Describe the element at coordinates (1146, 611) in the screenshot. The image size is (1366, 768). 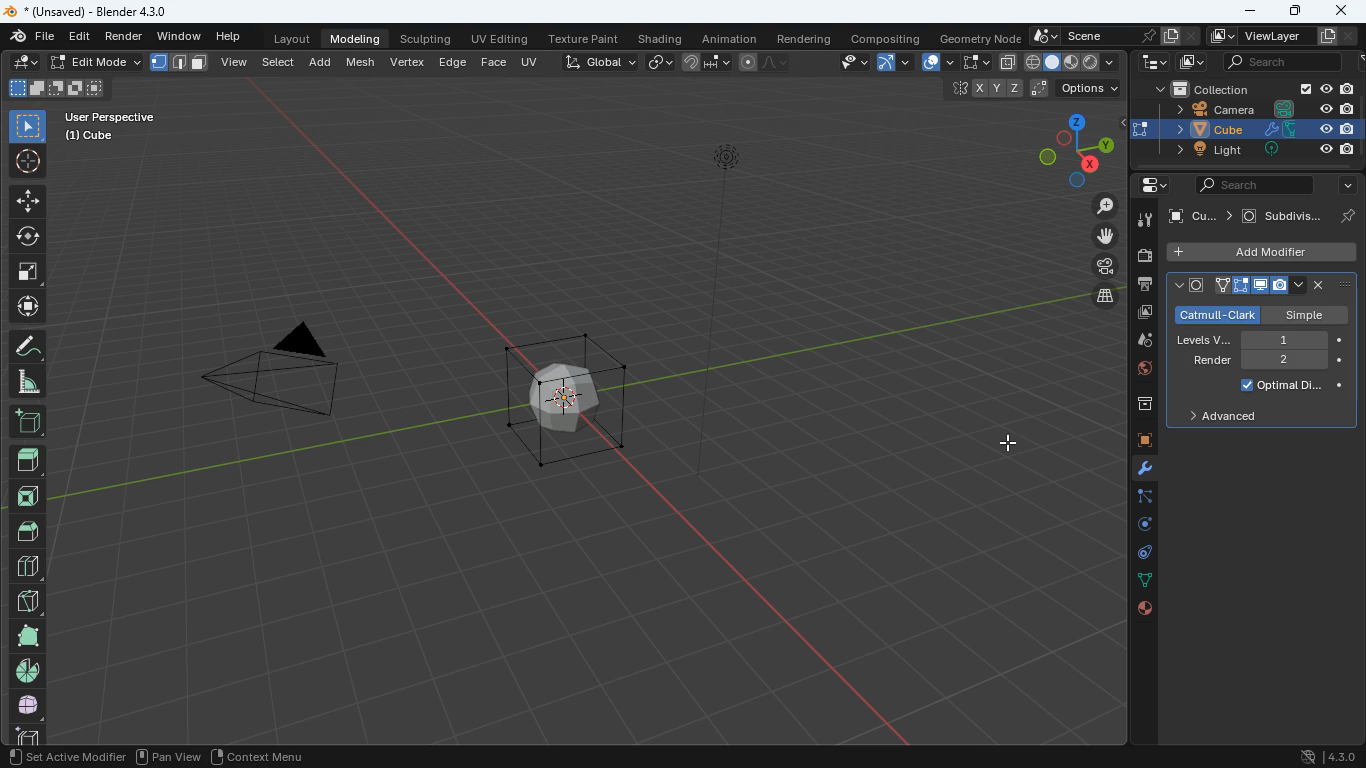
I see `public` at that location.